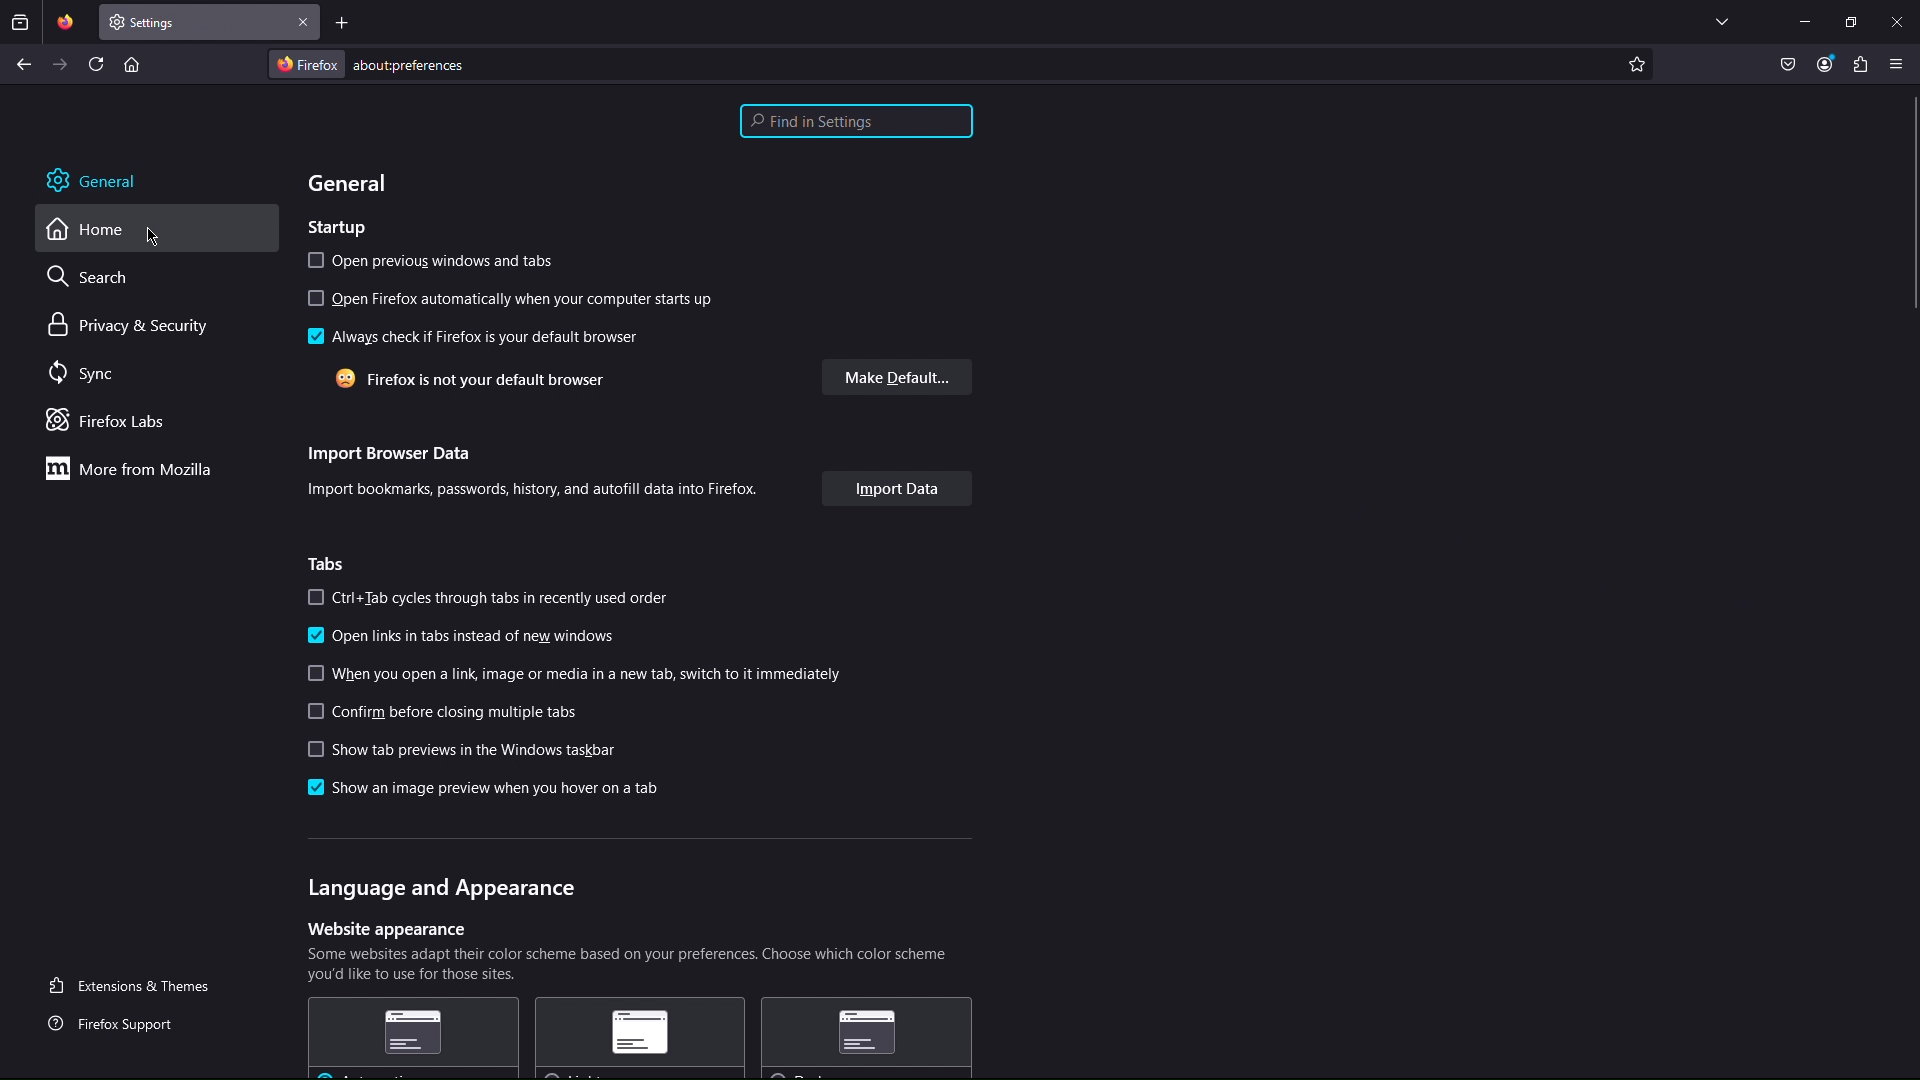  What do you see at coordinates (488, 598) in the screenshot?
I see `Ctrl + Tab cycles through tabs in recently used order` at bounding box center [488, 598].